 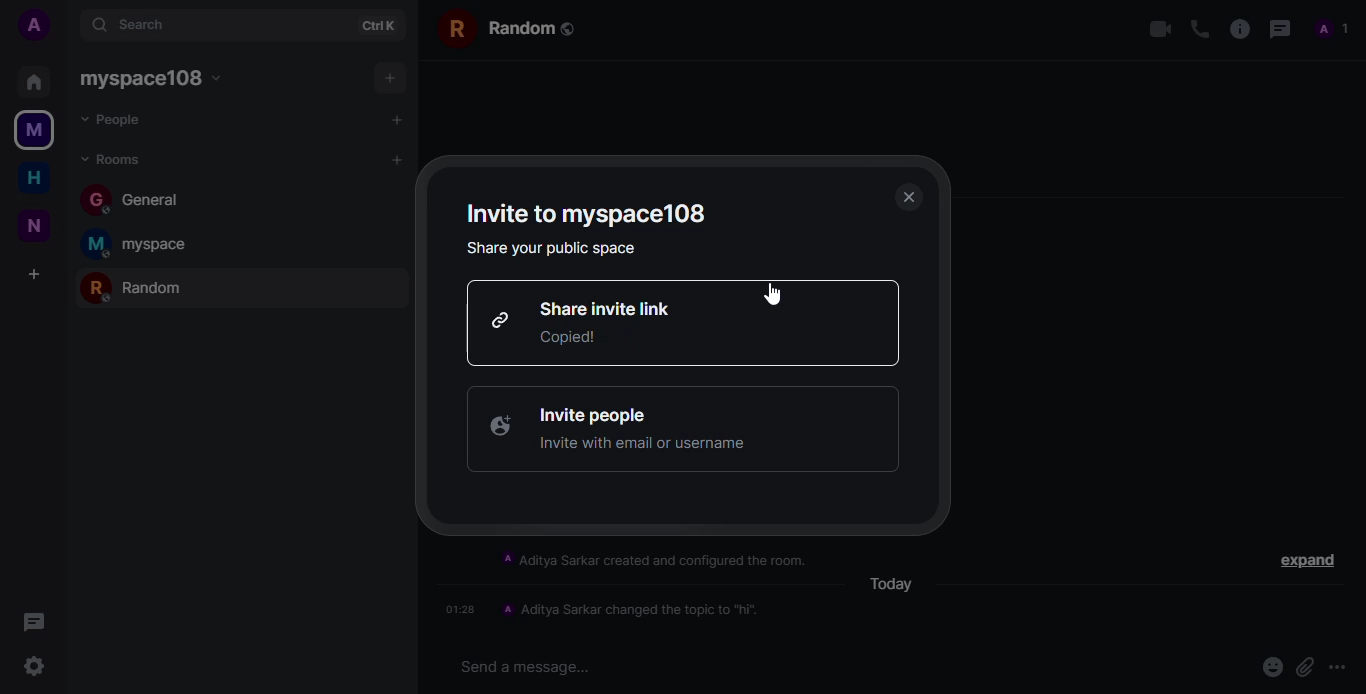 I want to click on add, so click(x=386, y=78).